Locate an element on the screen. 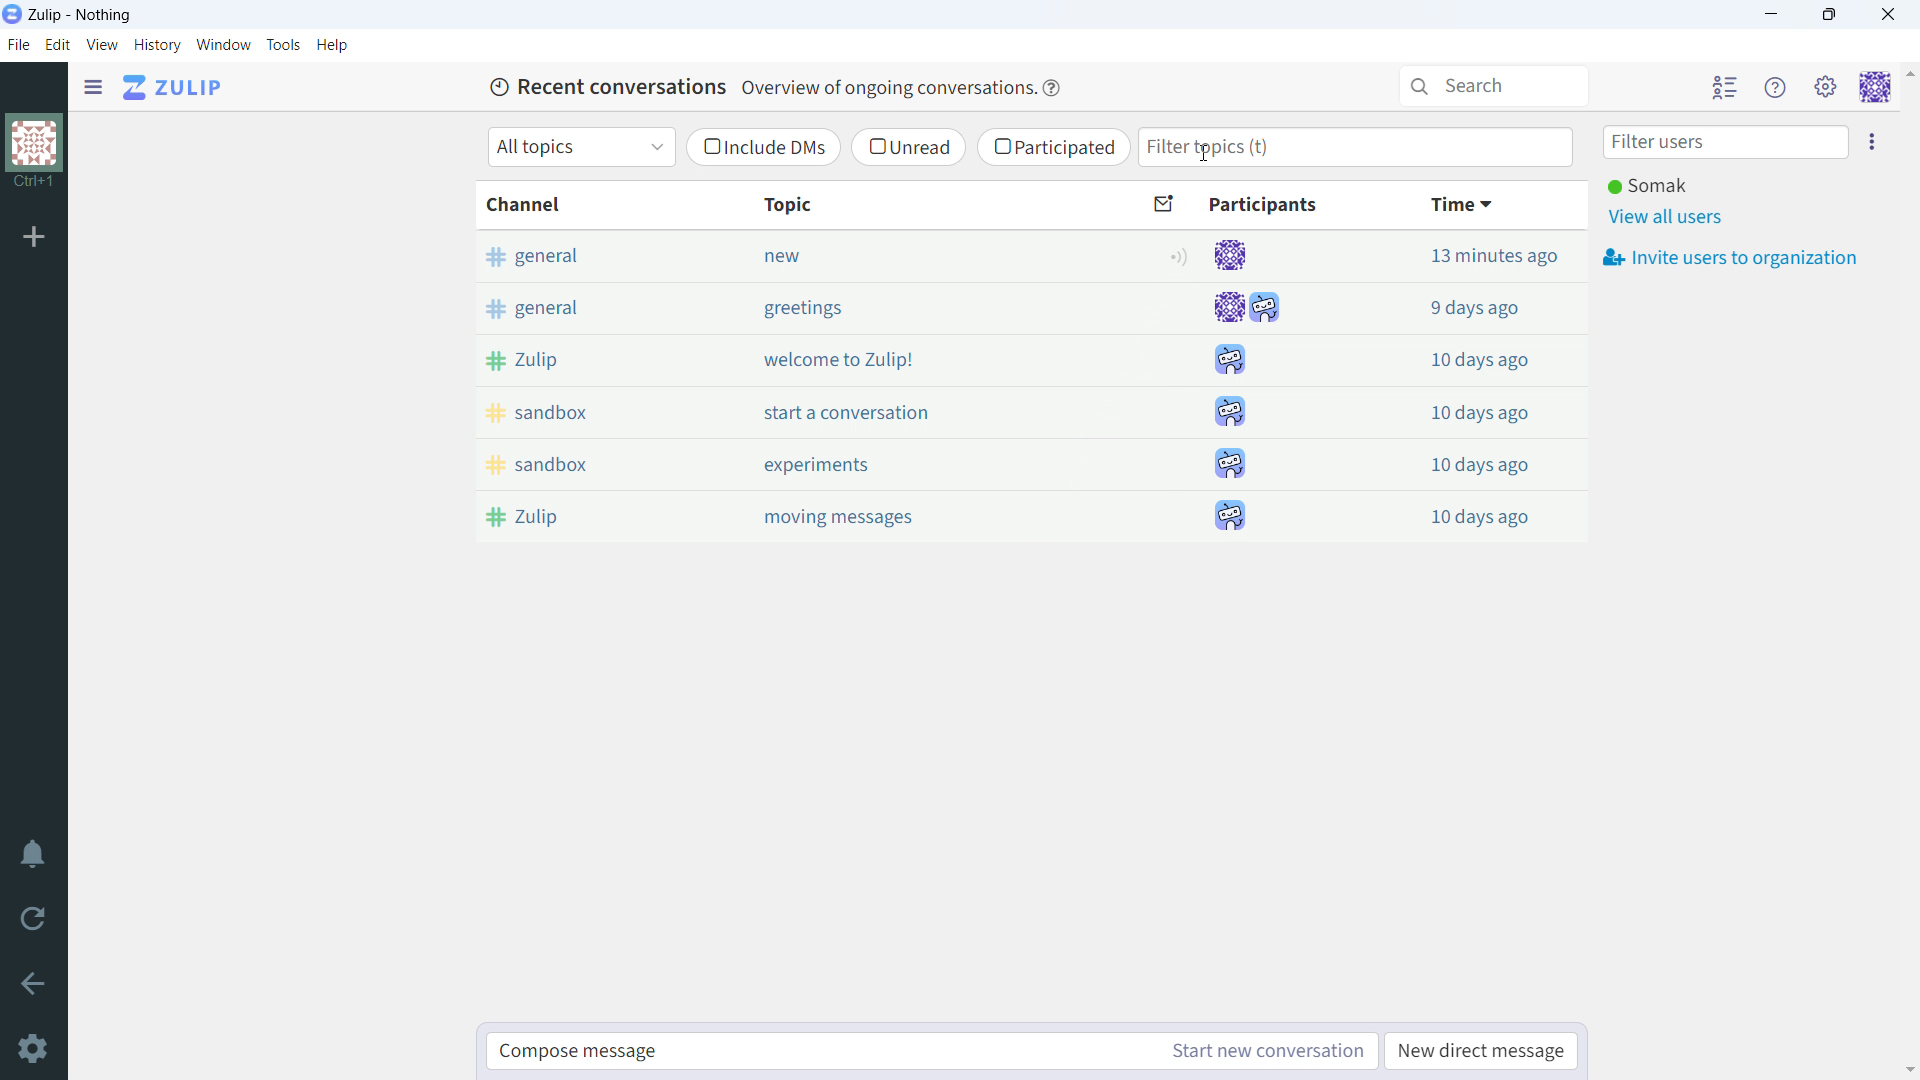 The height and width of the screenshot is (1080, 1920). participants is located at coordinates (1247, 386).